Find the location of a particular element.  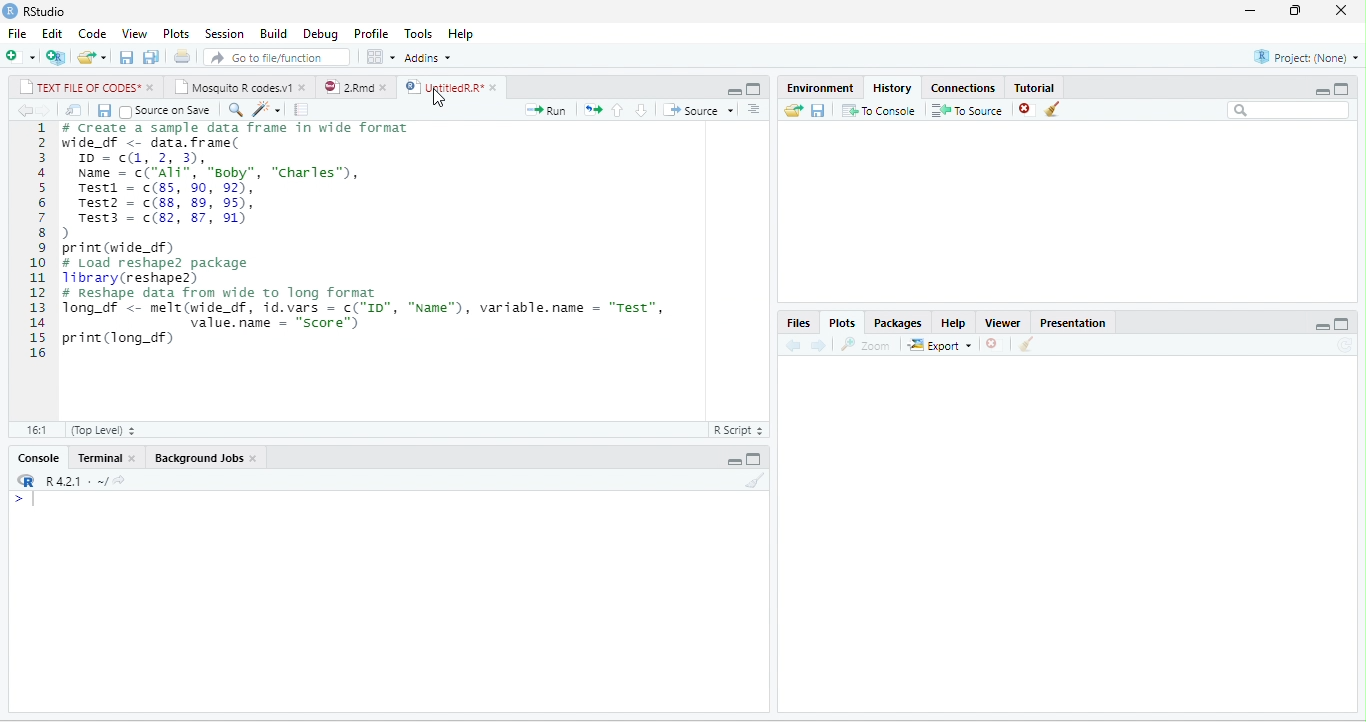

compile report is located at coordinates (301, 109).